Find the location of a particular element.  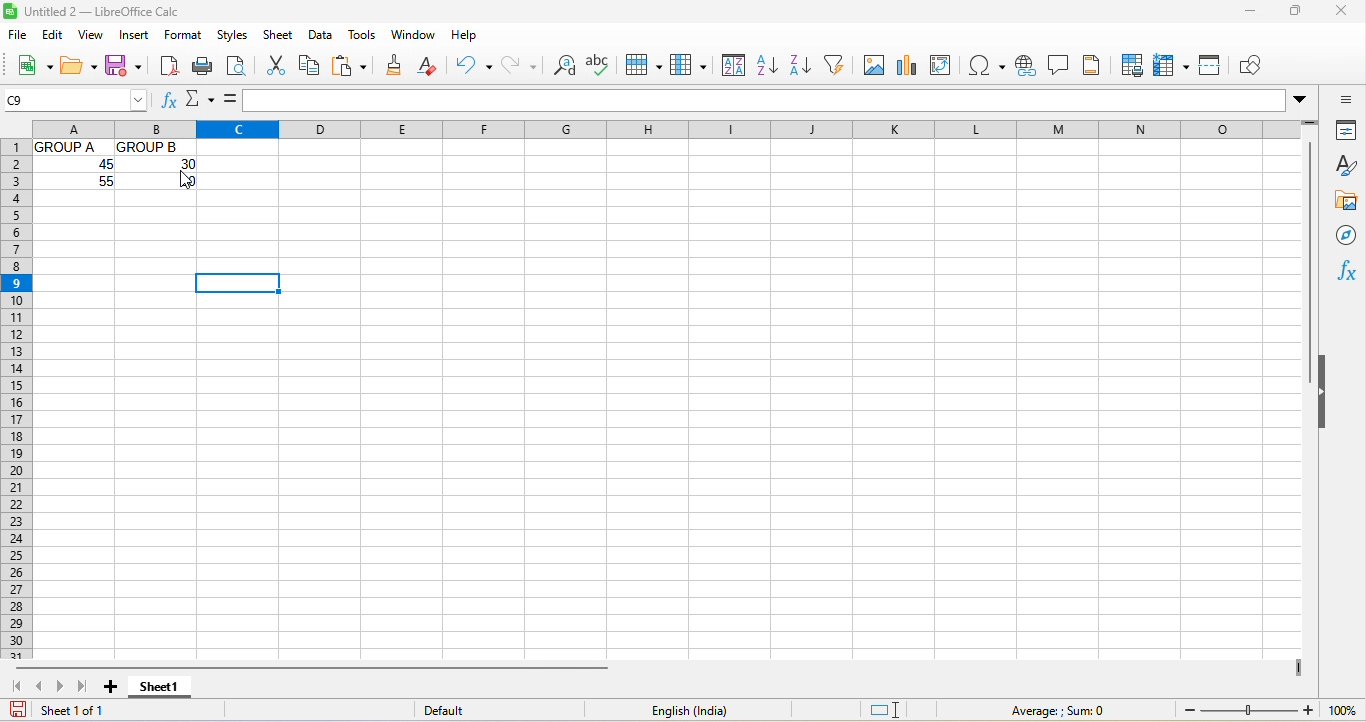

split window is located at coordinates (1212, 67).